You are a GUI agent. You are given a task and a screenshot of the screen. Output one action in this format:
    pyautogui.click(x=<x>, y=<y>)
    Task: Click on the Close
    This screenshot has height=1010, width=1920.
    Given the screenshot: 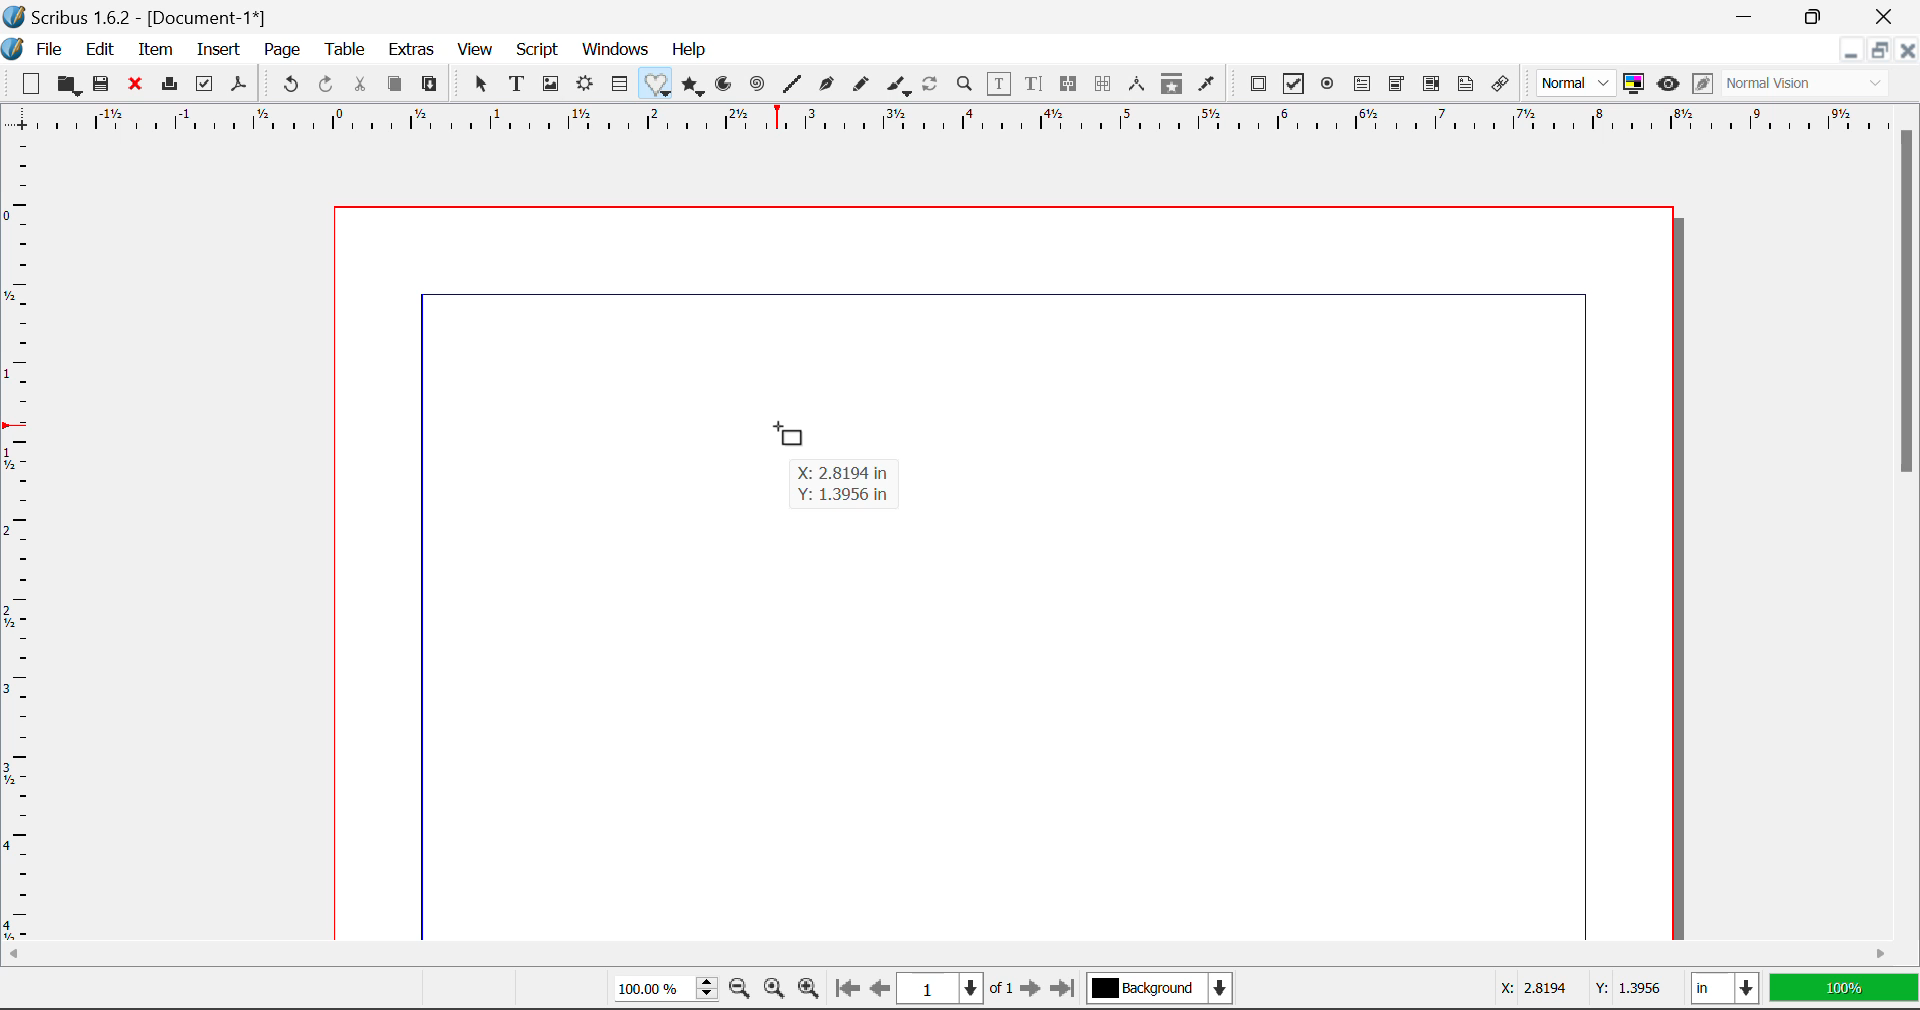 What is the action you would take?
    pyautogui.click(x=139, y=87)
    